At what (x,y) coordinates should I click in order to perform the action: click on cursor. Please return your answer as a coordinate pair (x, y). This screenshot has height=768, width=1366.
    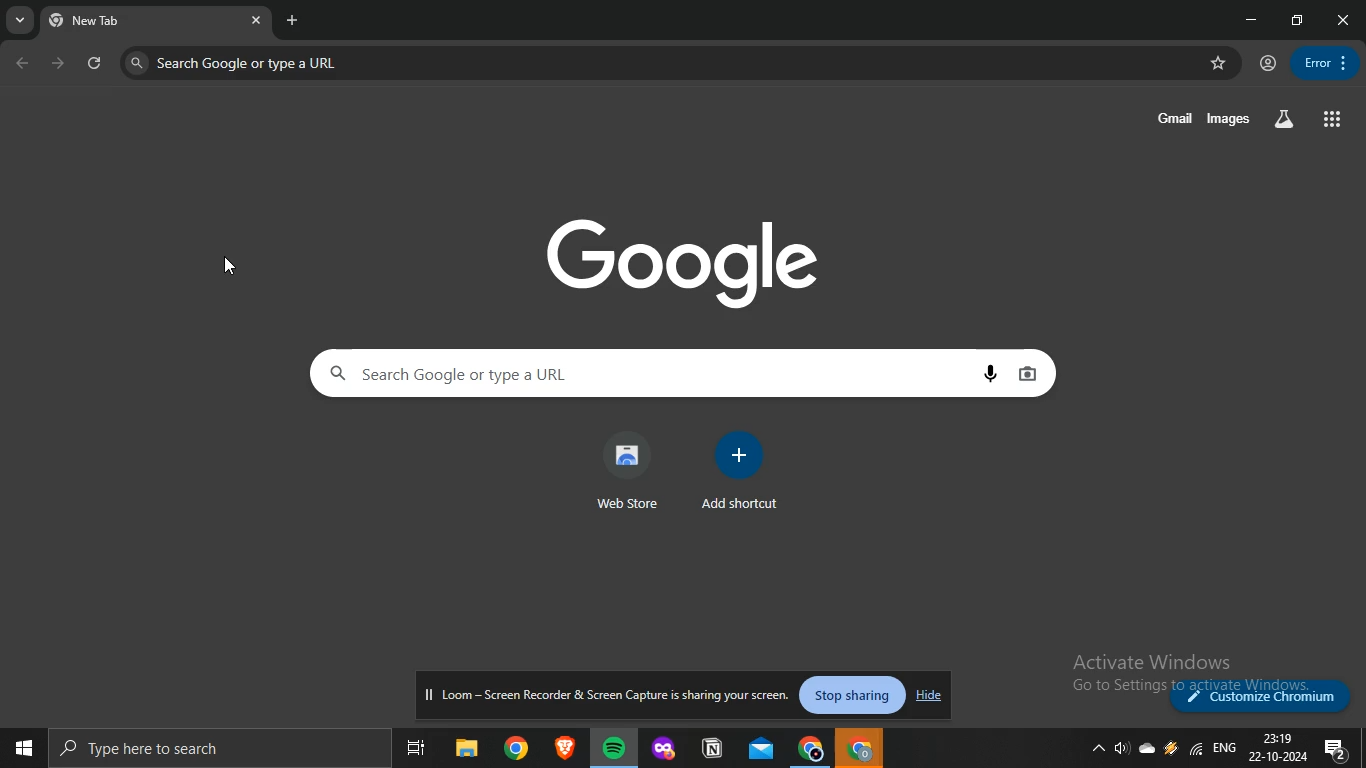
    Looking at the image, I should click on (234, 268).